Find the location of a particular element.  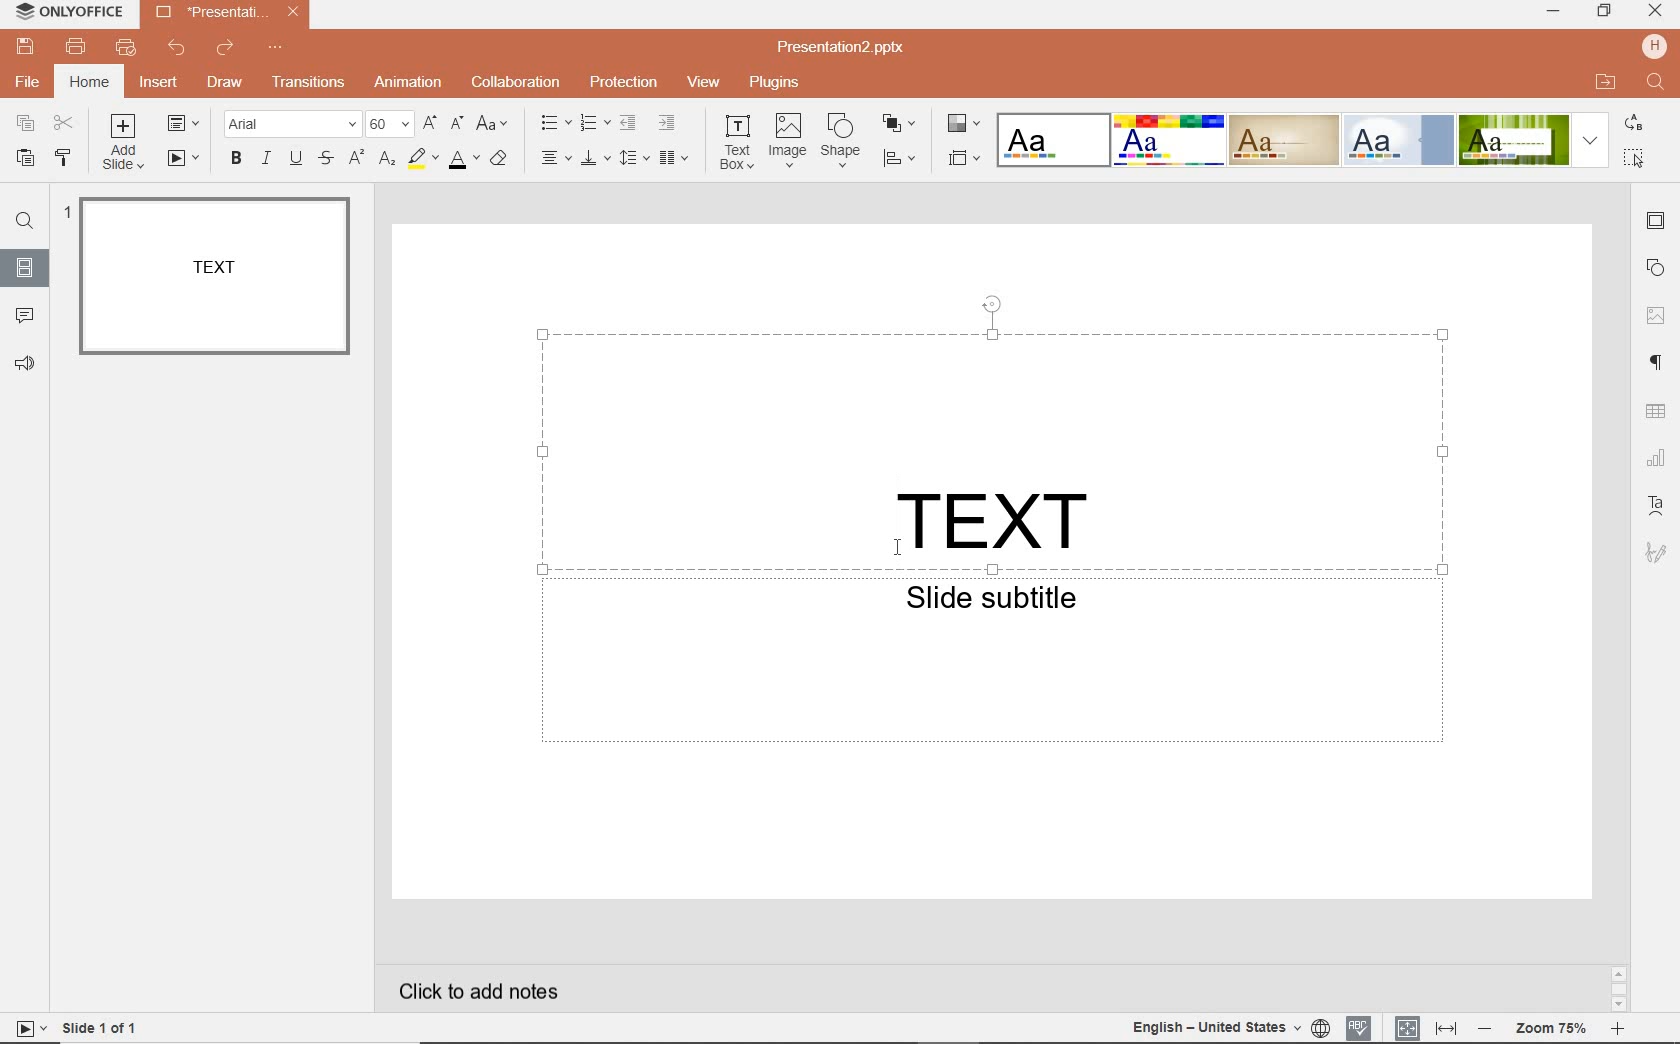

ARRANGE SHAPE is located at coordinates (900, 124).